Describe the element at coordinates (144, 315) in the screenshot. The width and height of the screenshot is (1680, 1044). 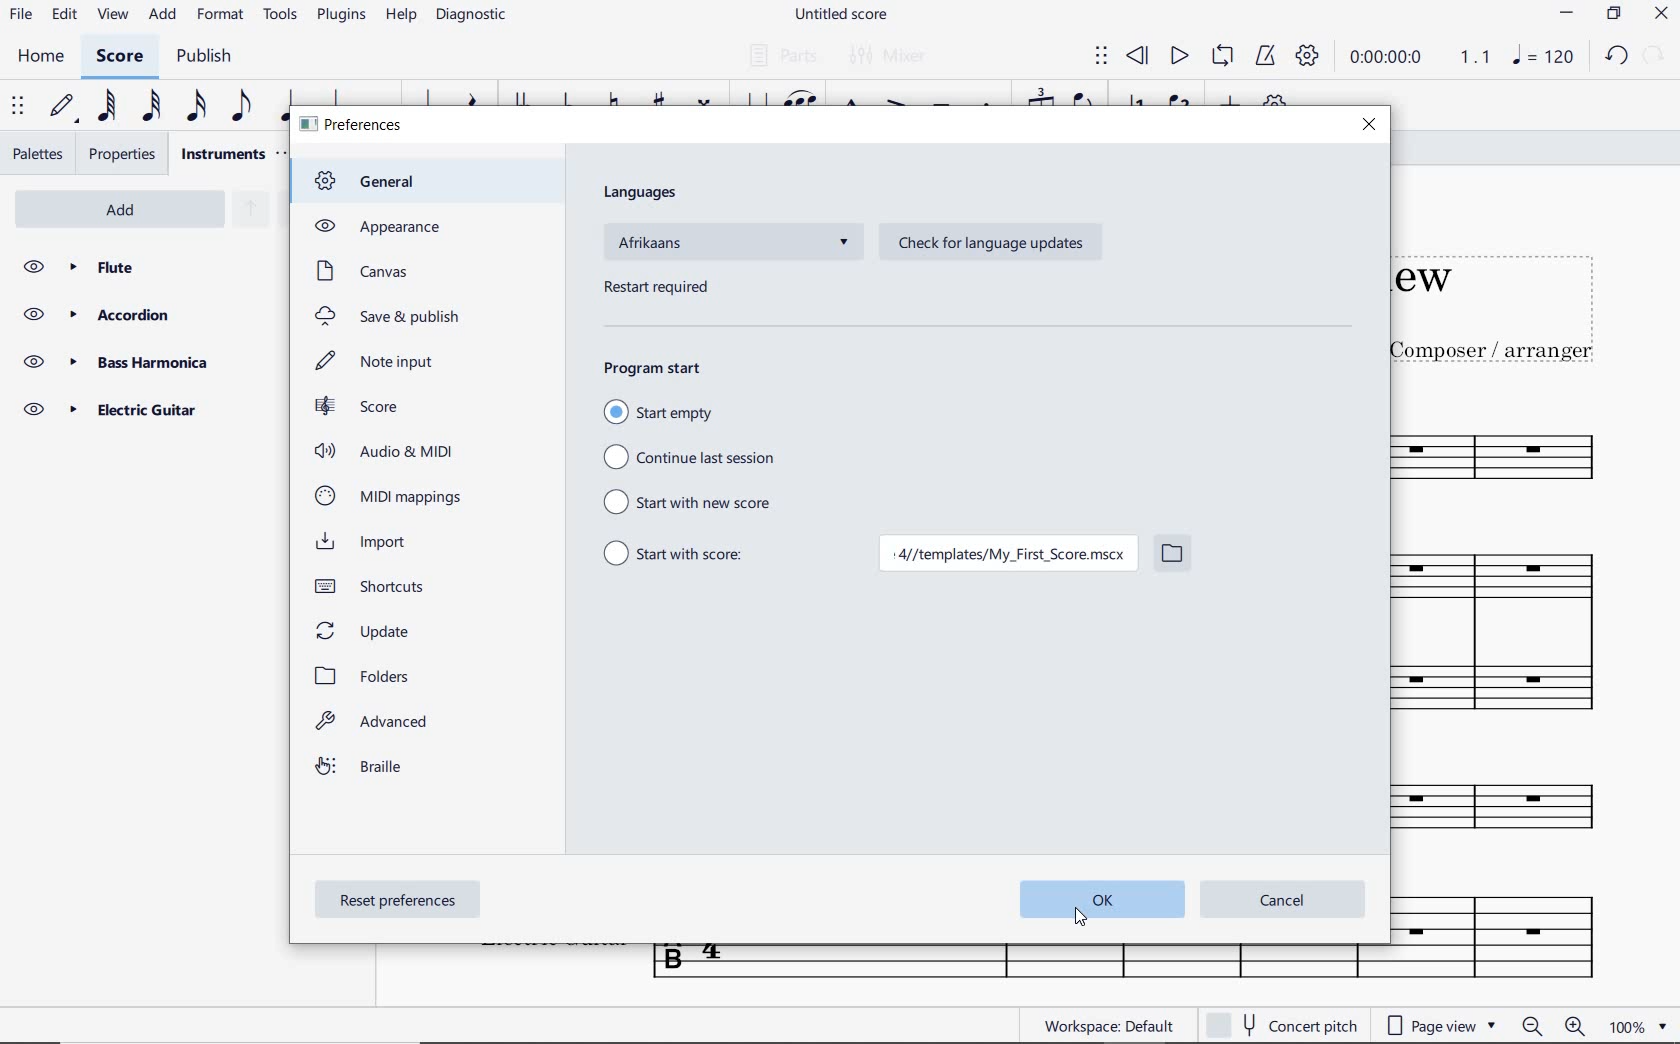
I see `accordion` at that location.